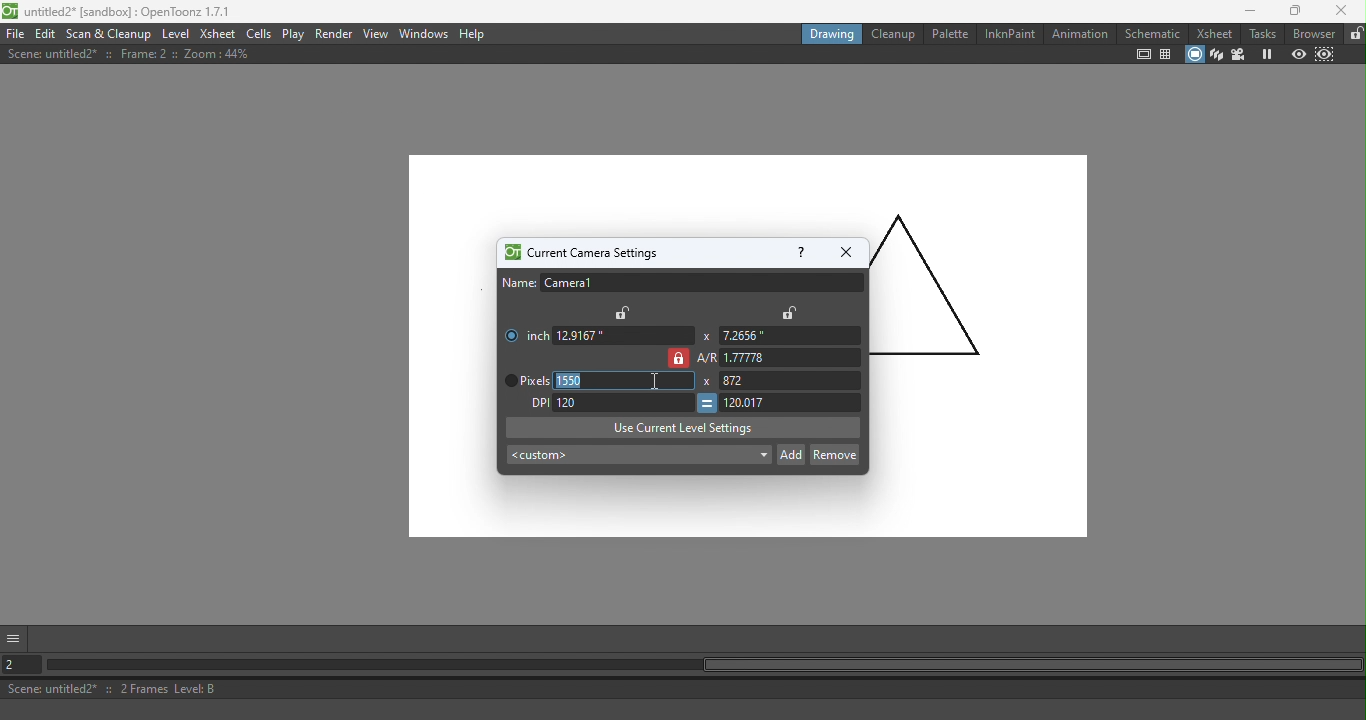 This screenshot has width=1366, height=720. I want to click on Cleanup, so click(891, 33).